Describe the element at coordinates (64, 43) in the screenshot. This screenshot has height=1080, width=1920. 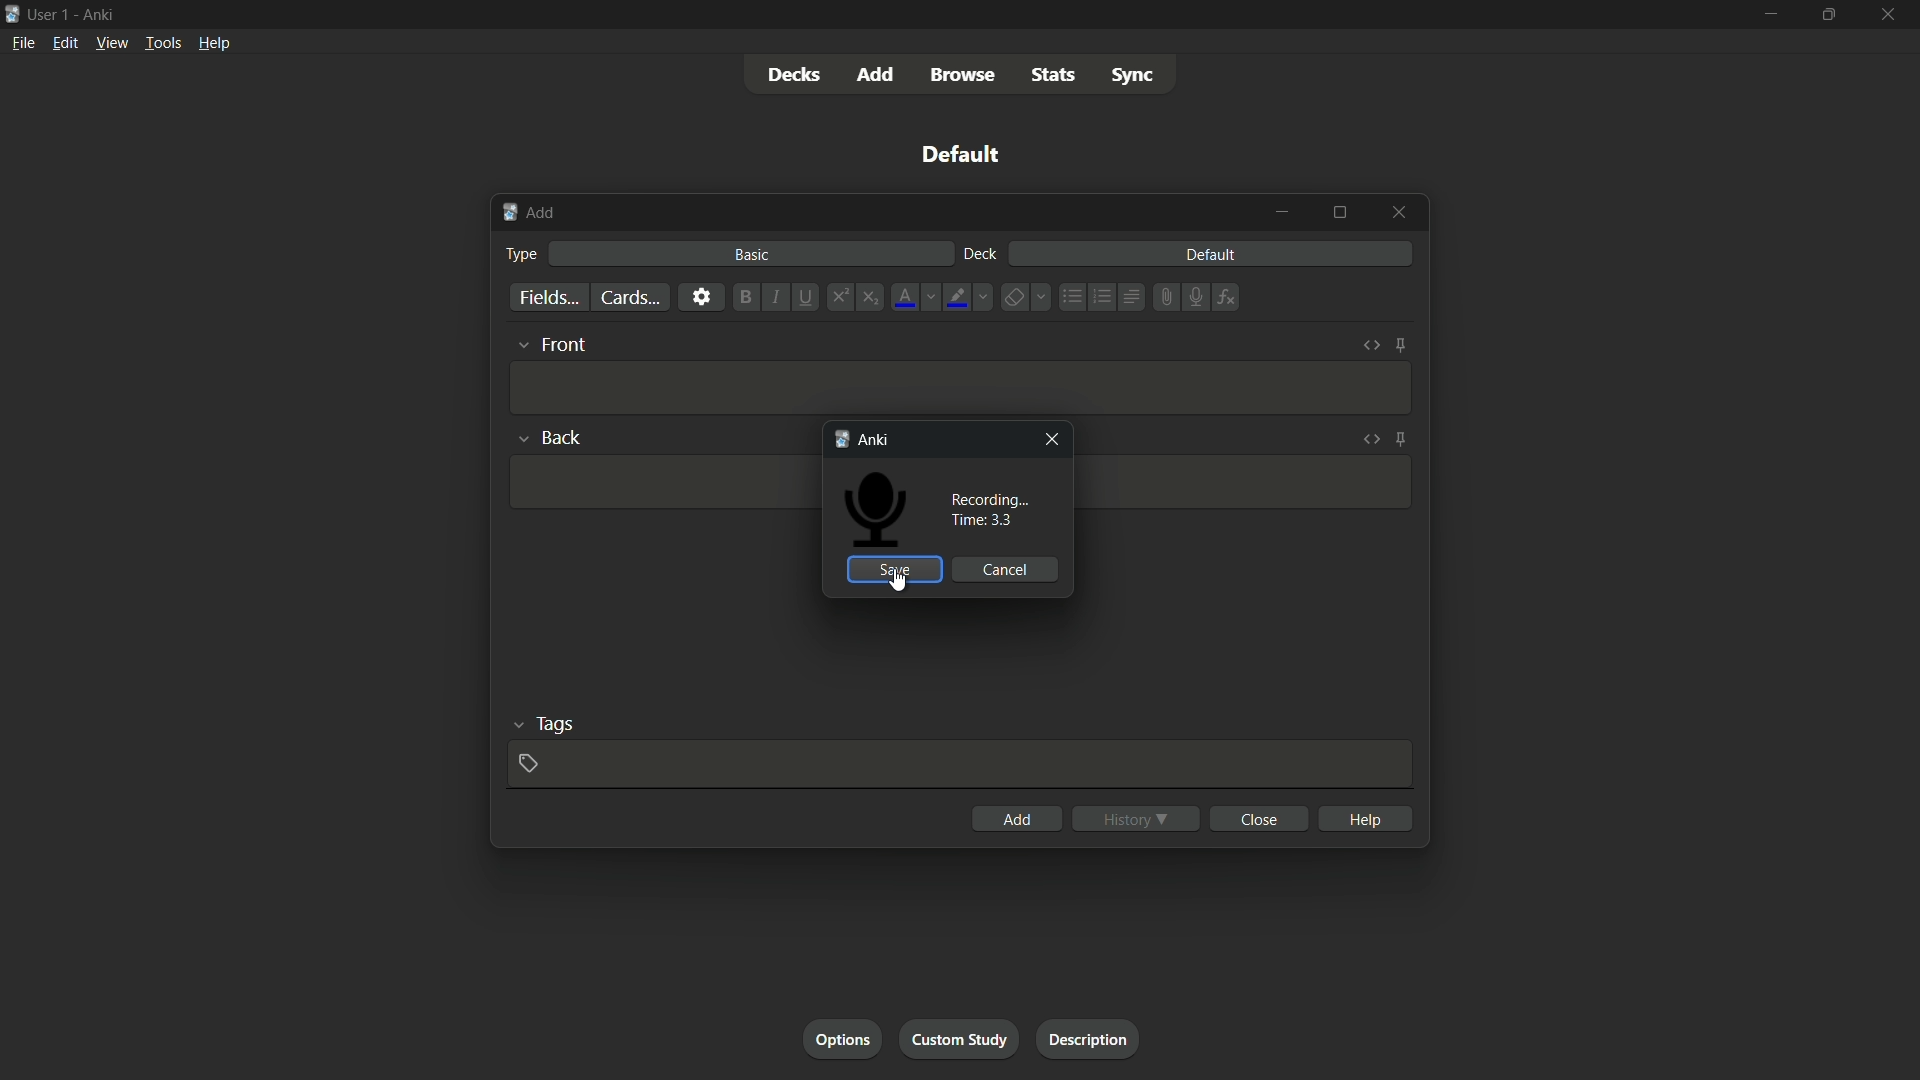
I see `edit menu` at that location.